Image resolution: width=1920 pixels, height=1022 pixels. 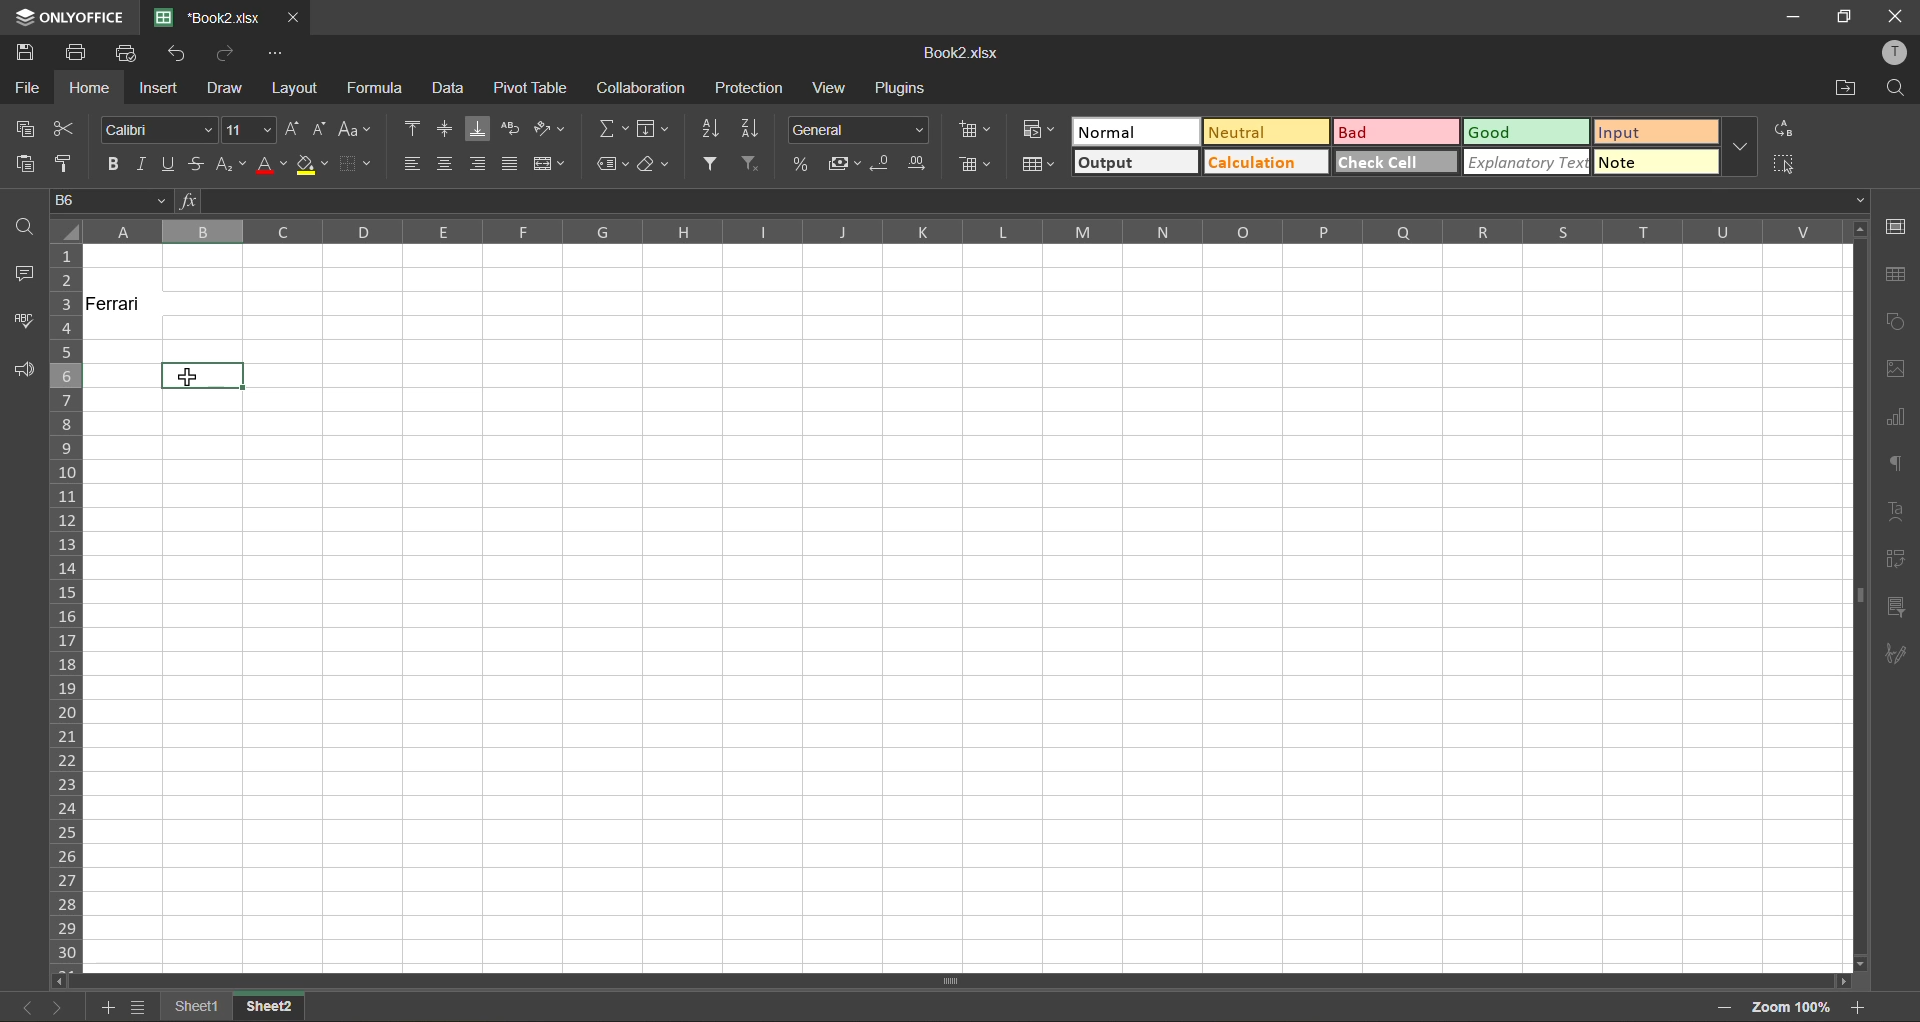 I want to click on clear filter, so click(x=753, y=164).